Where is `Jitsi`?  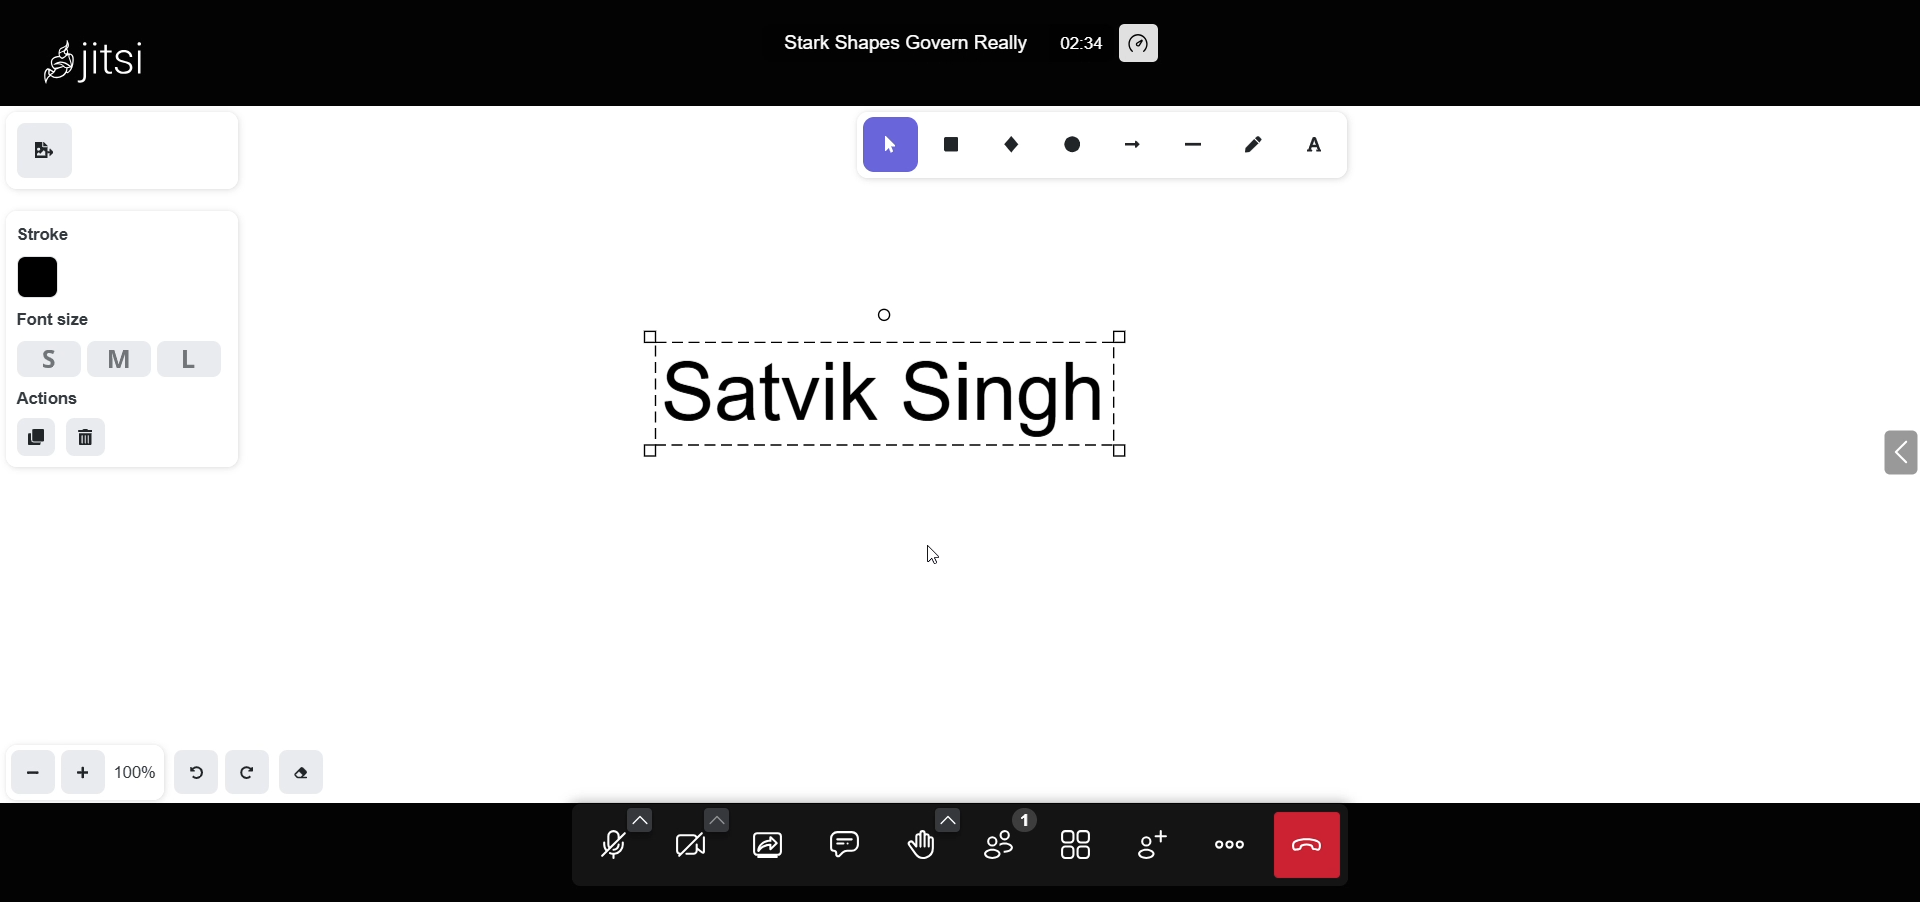
Jitsi is located at coordinates (100, 52).